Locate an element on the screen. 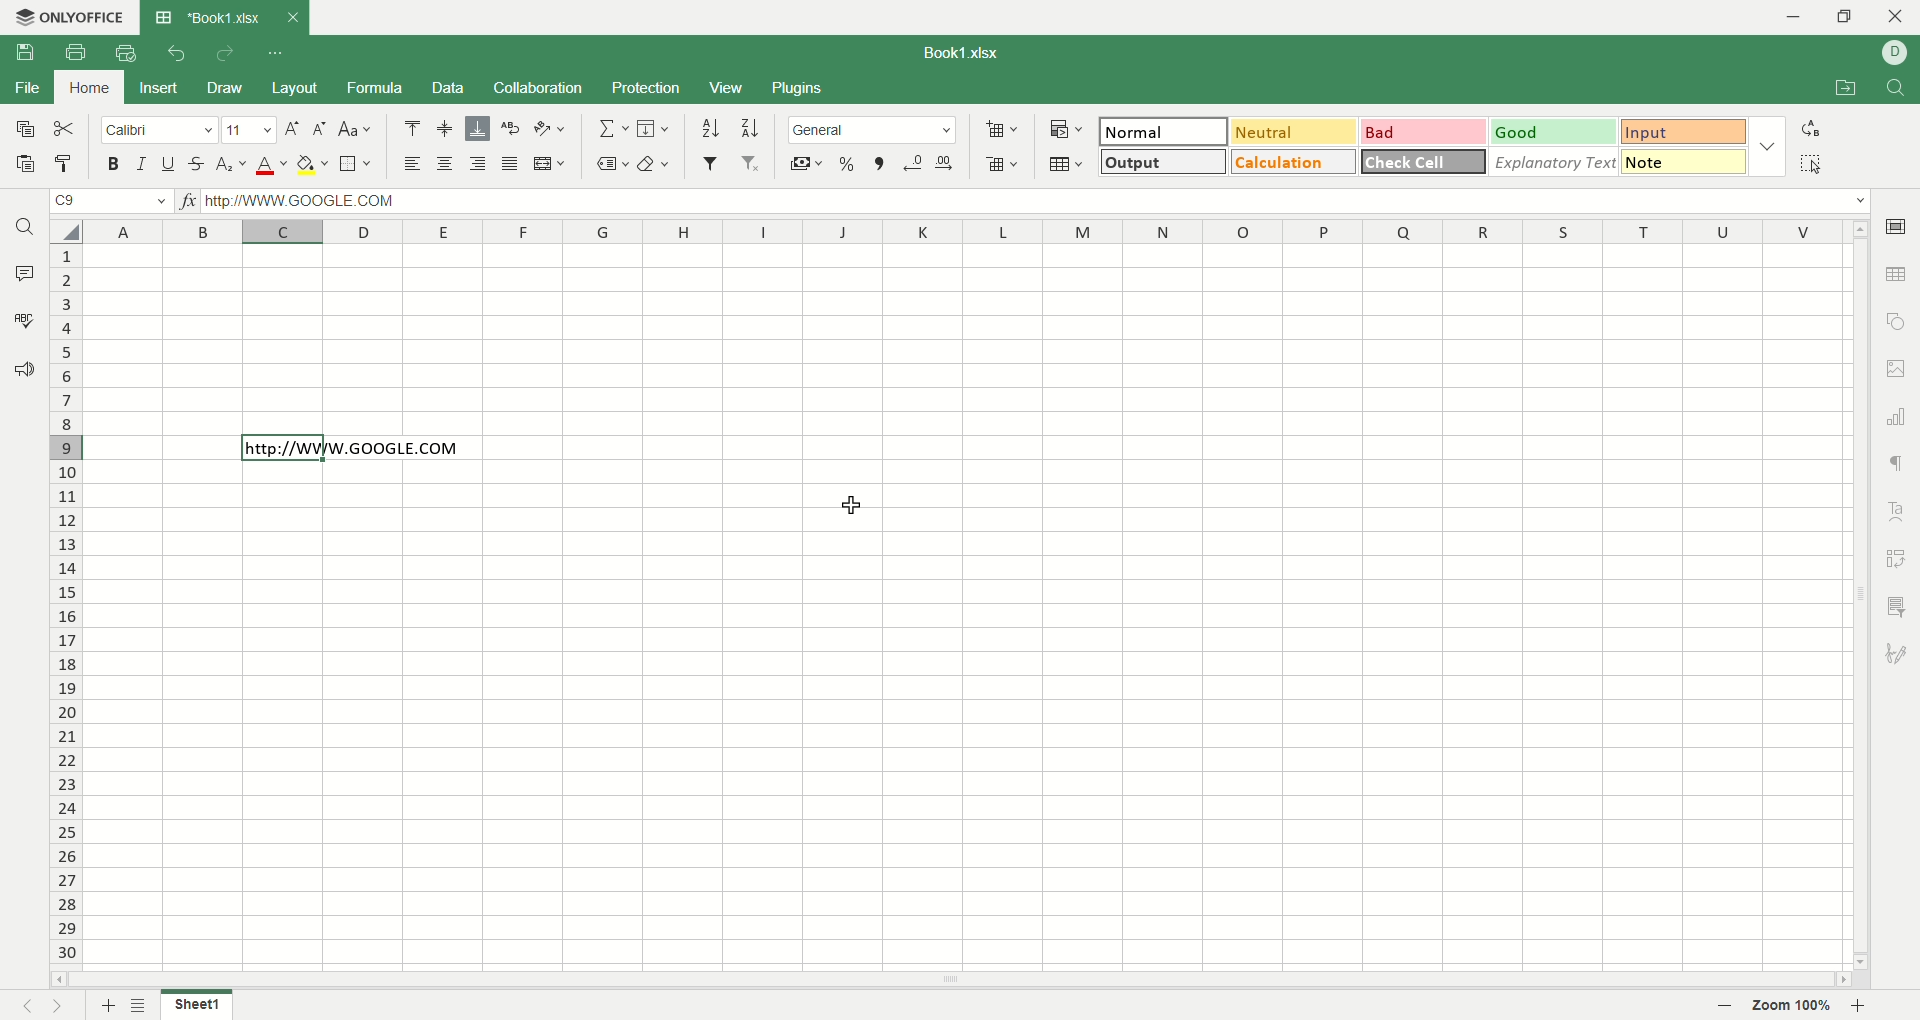  protection is located at coordinates (644, 88).